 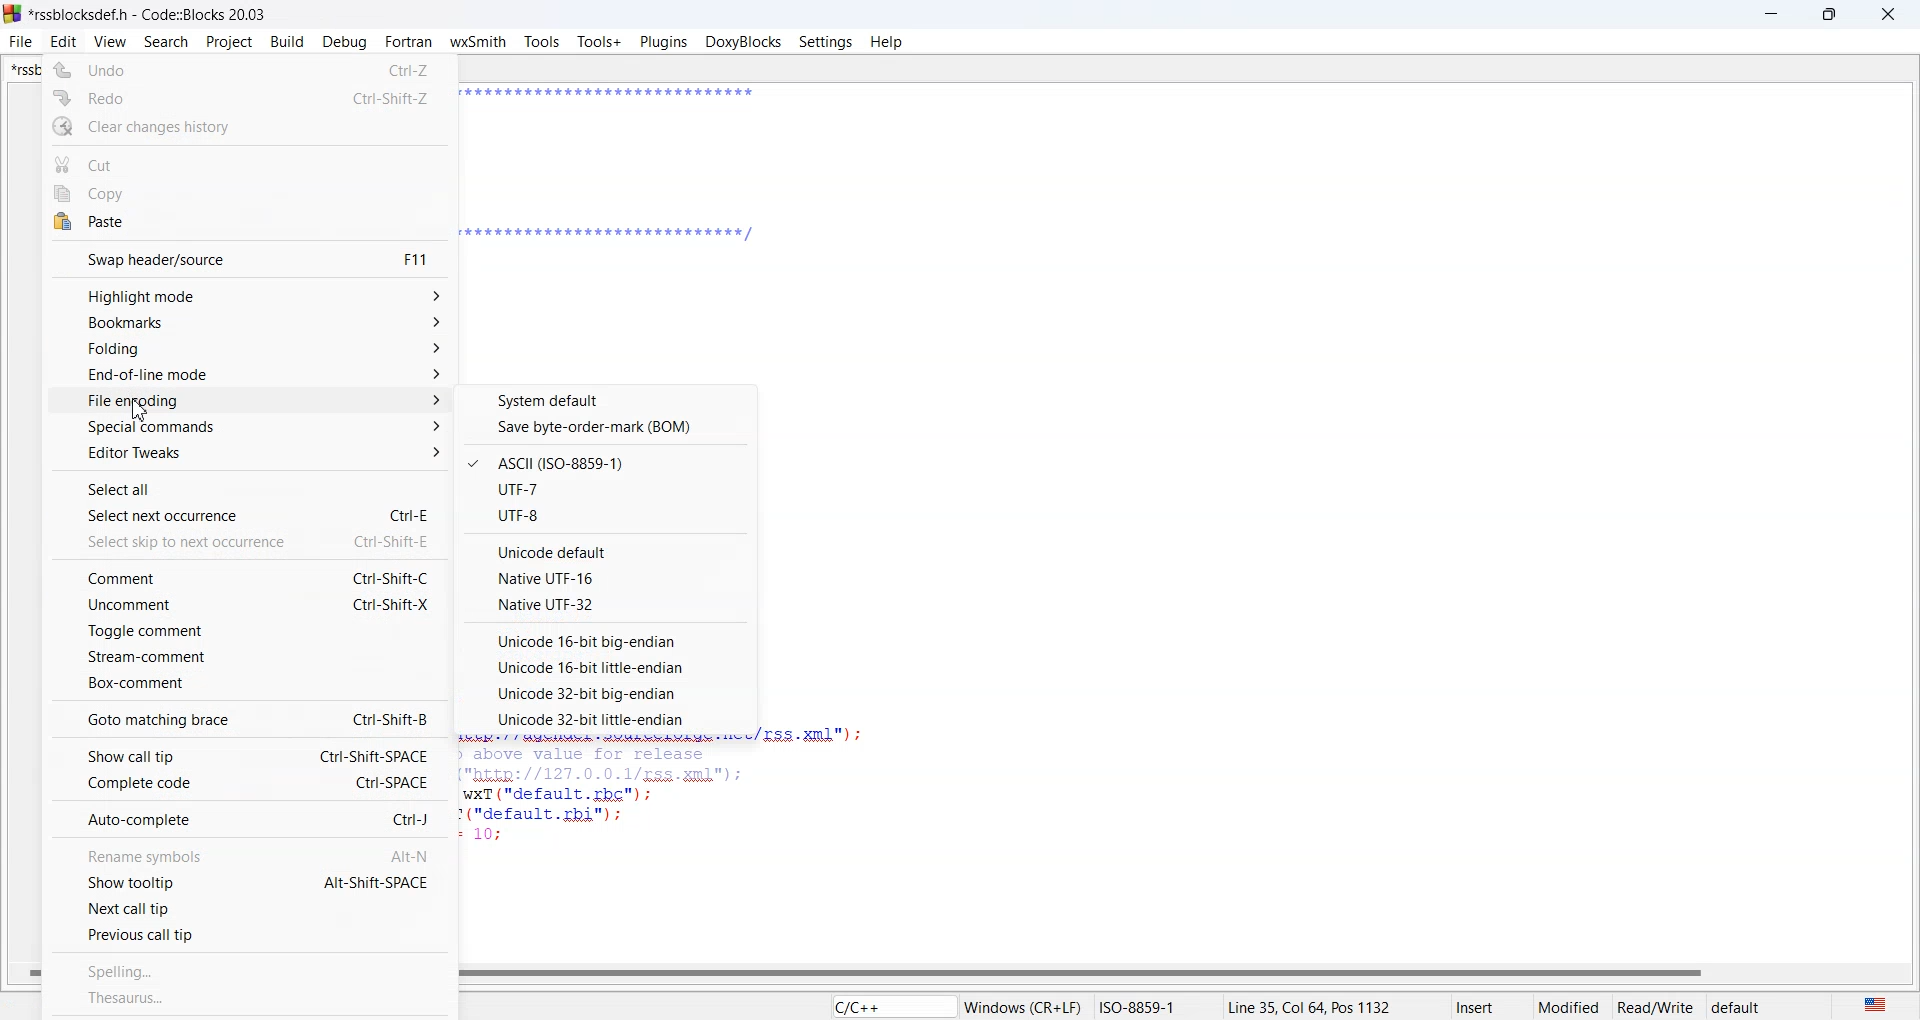 I want to click on insert, so click(x=1491, y=1005).